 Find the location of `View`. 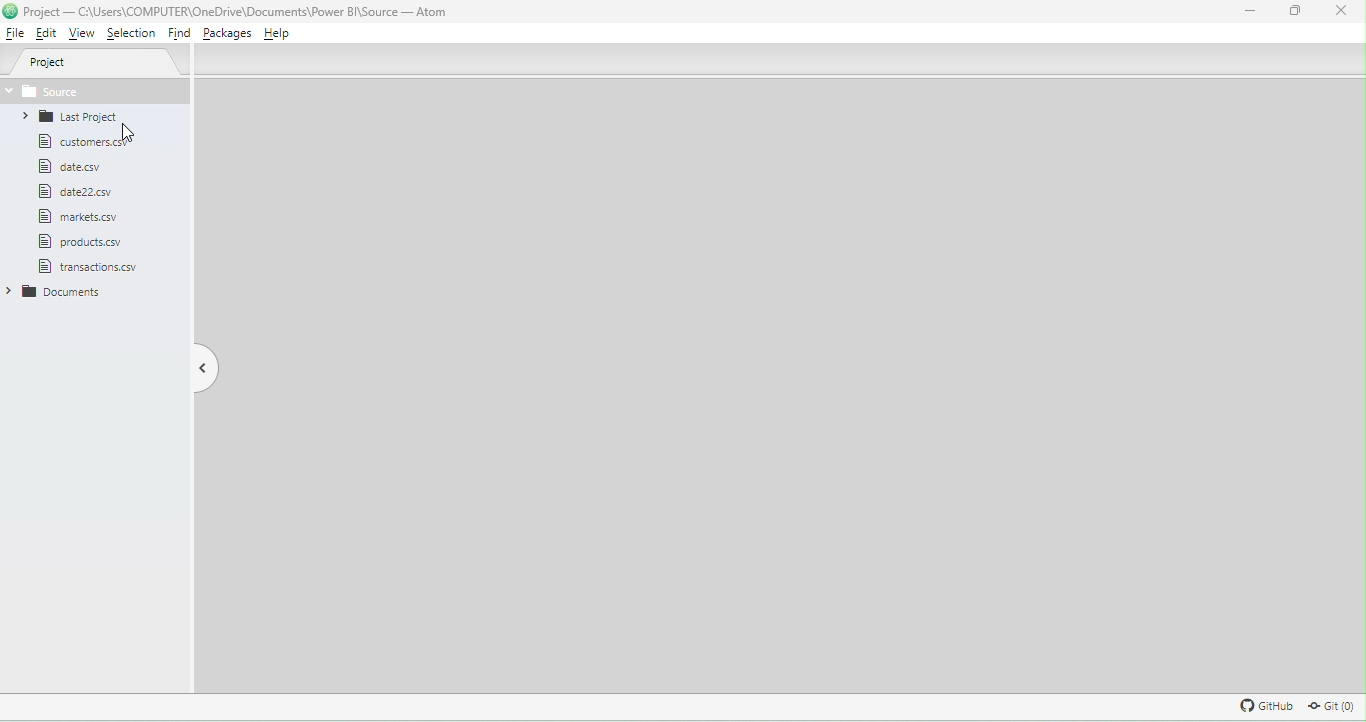

View is located at coordinates (83, 34).